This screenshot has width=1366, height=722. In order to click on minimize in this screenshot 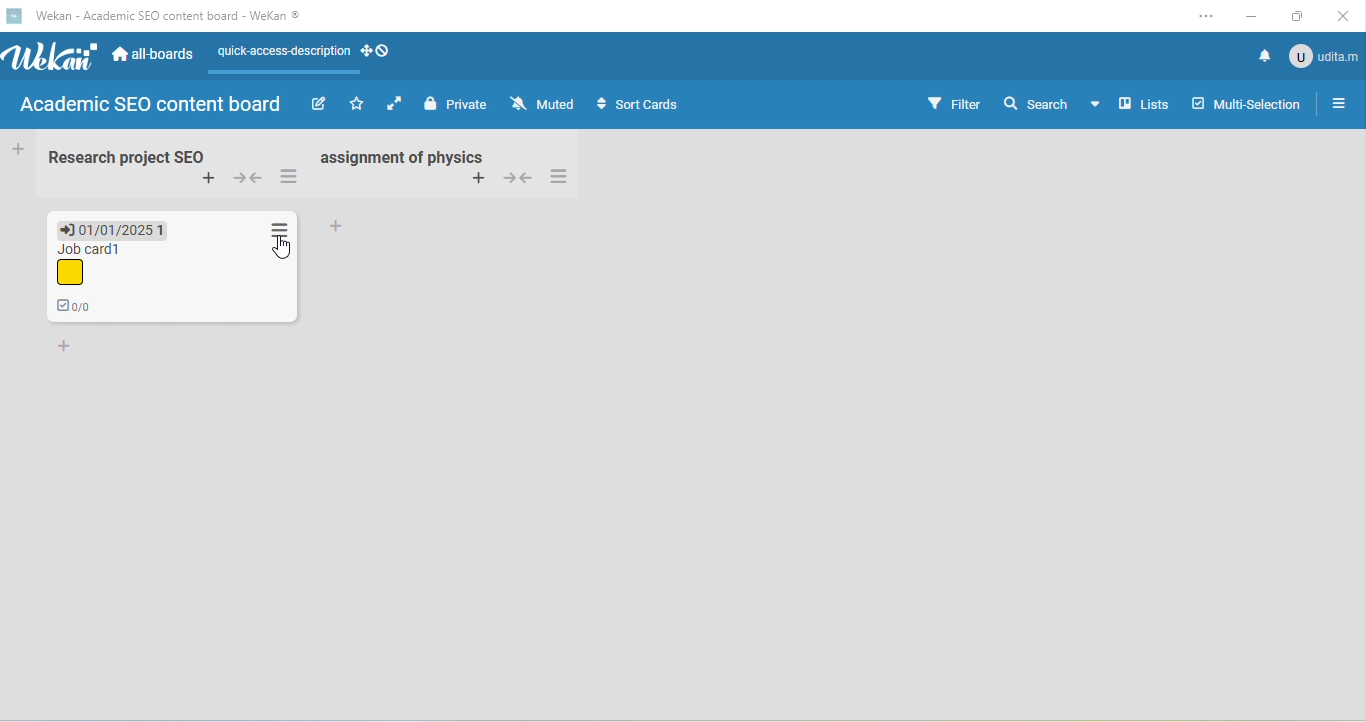, I will do `click(1252, 14)`.